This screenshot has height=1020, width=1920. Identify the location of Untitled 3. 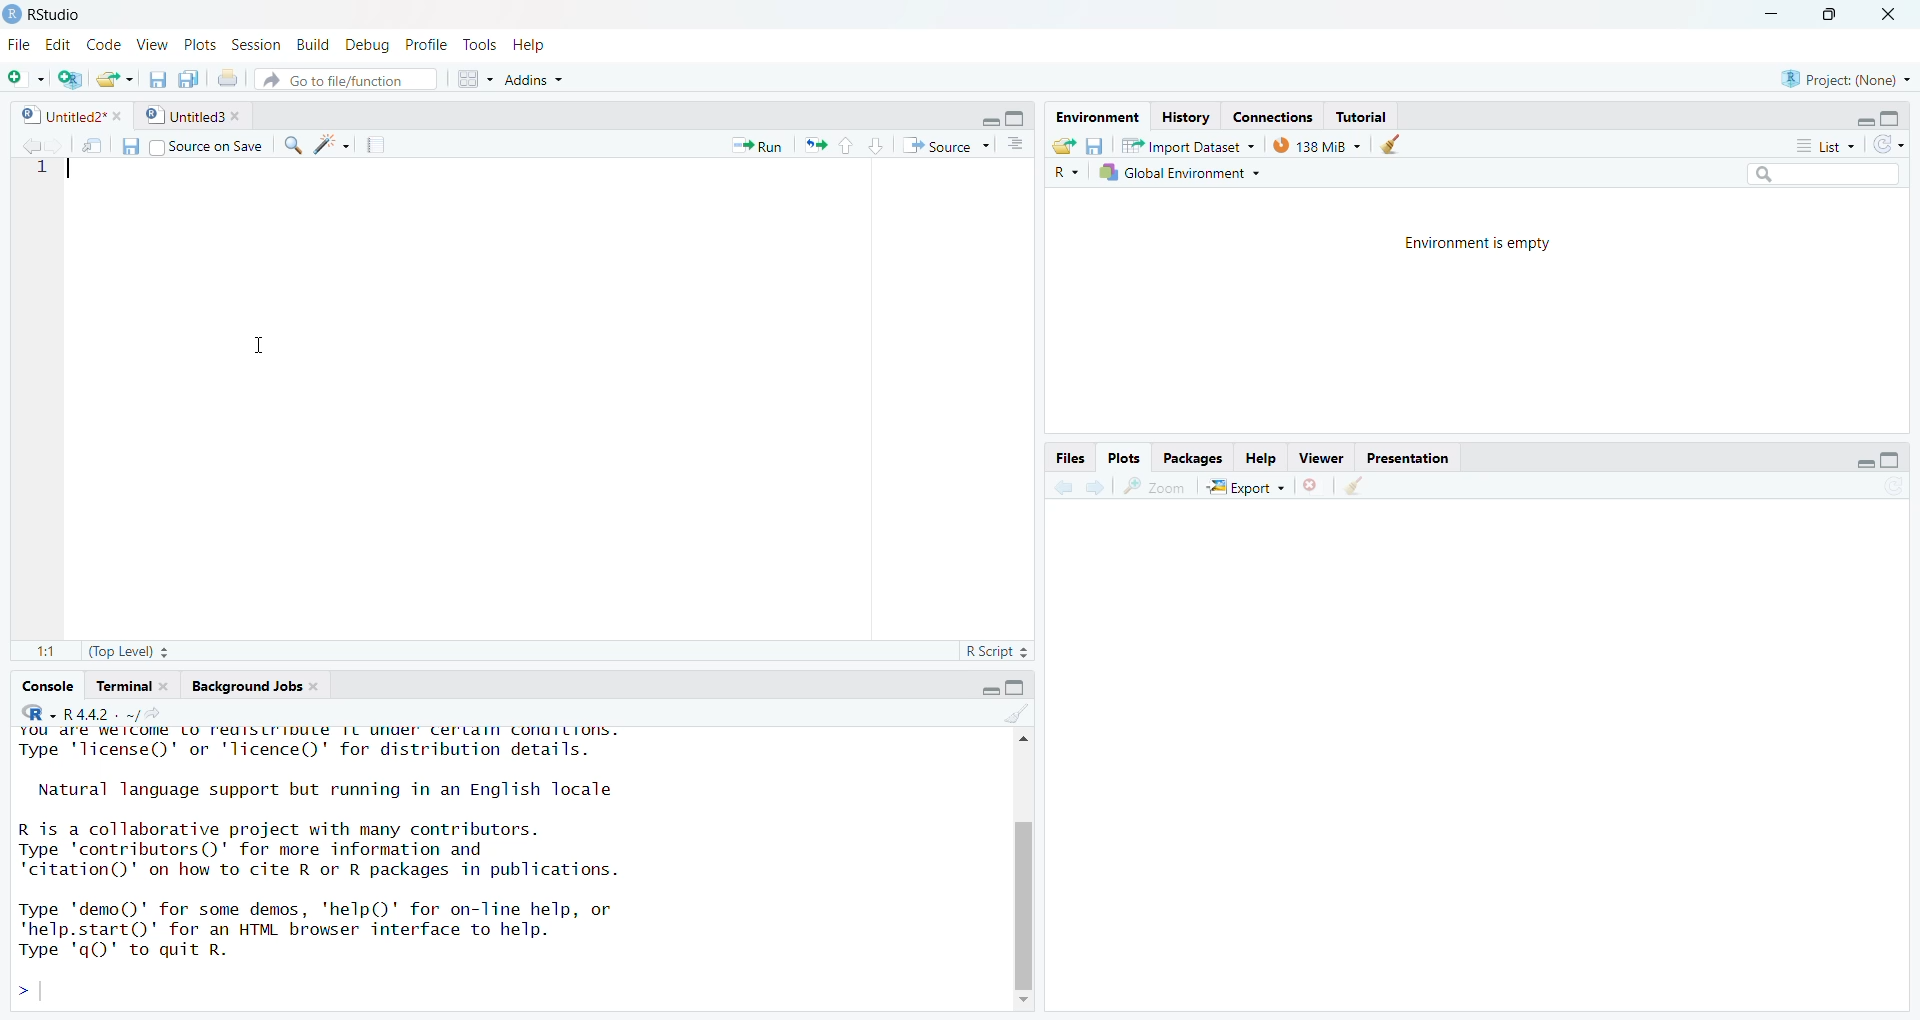
(193, 115).